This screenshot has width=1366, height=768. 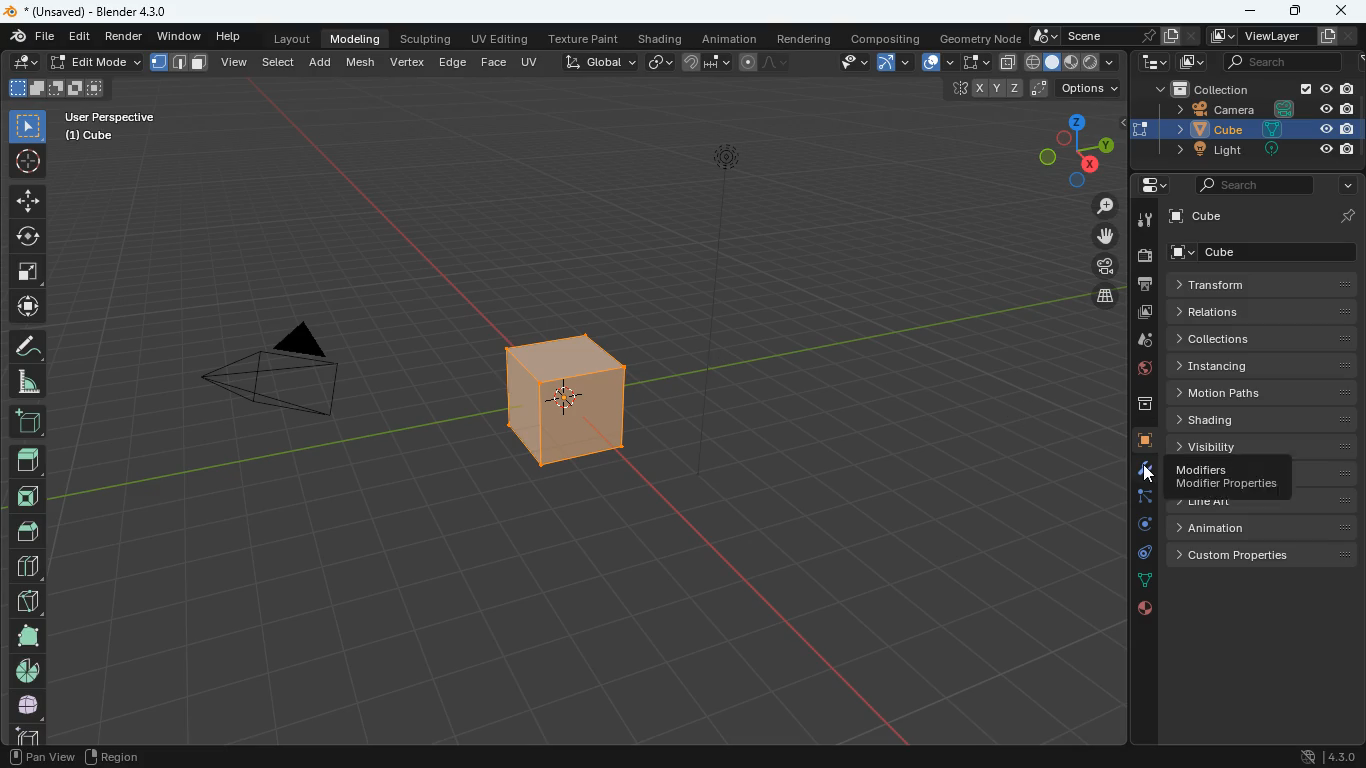 What do you see at coordinates (55, 88) in the screenshot?
I see `shapes` at bounding box center [55, 88].